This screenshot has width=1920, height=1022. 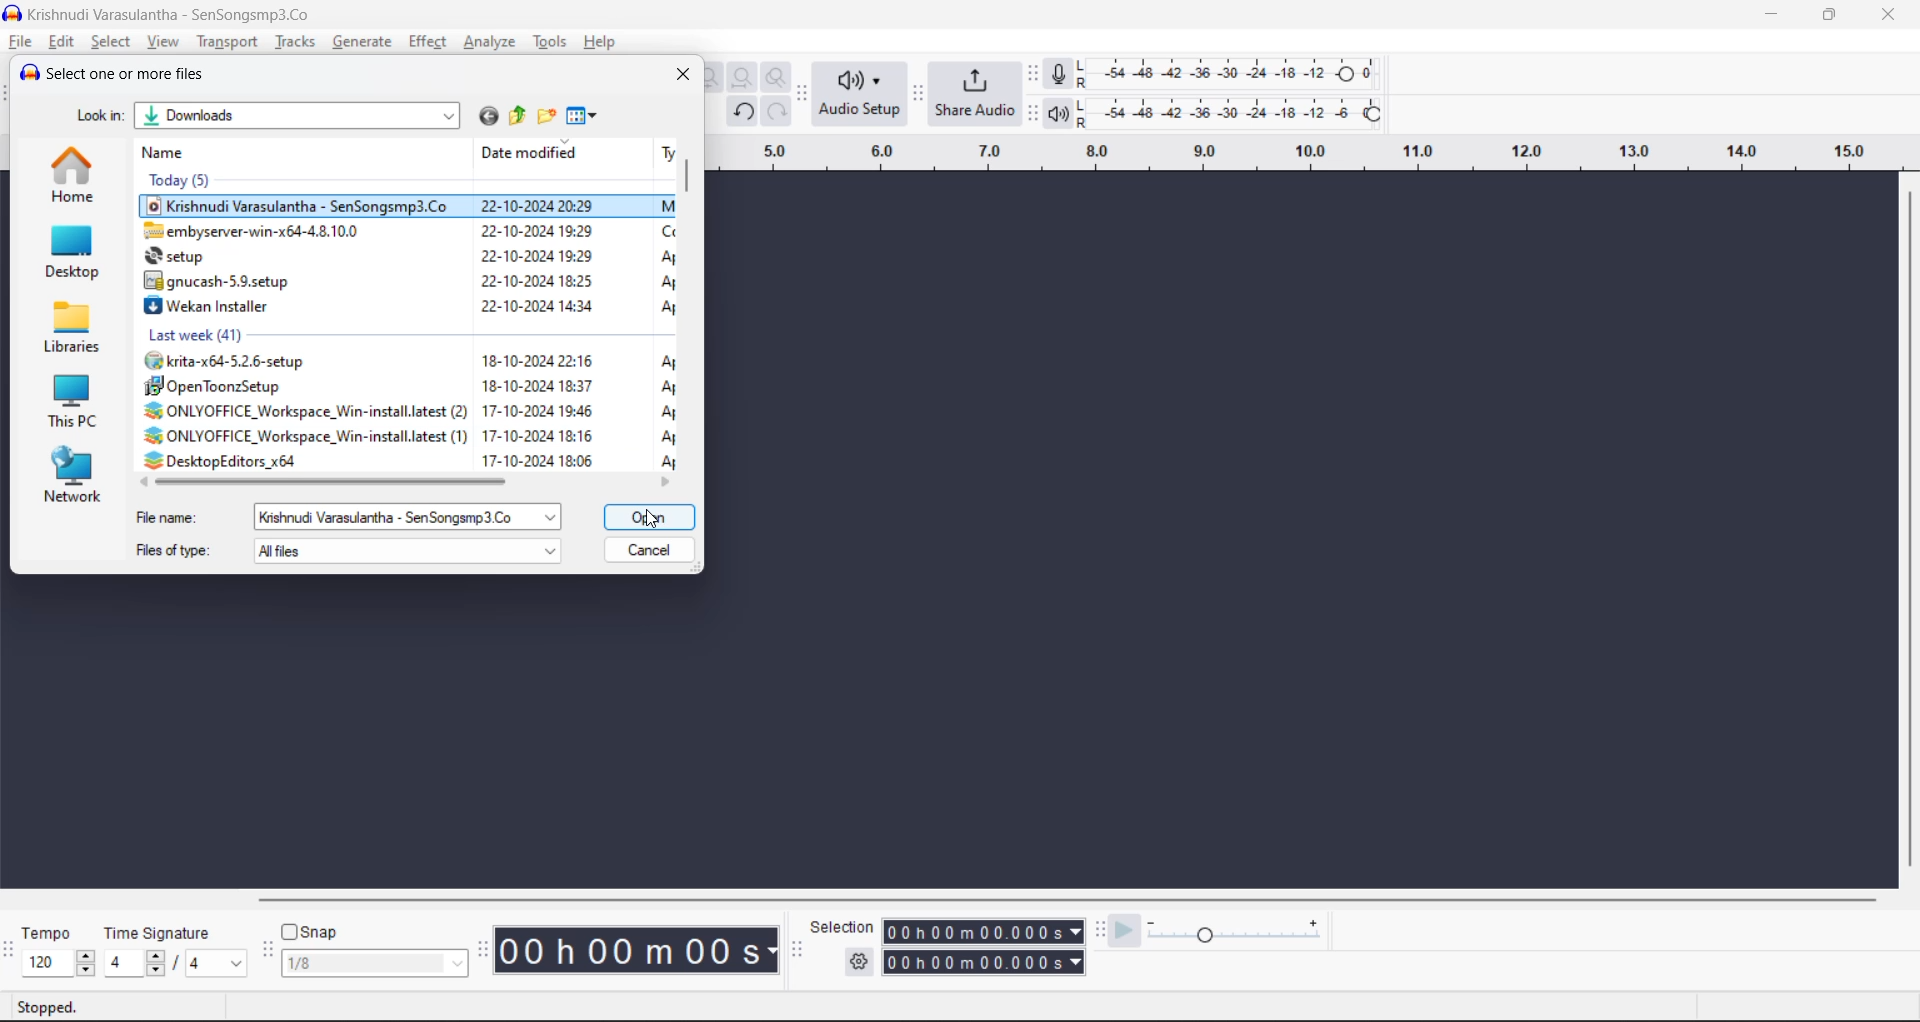 What do you see at coordinates (409, 384) in the screenshot?
I see `#5 OpenToonzSetup 18-10-2024 18:37 A` at bounding box center [409, 384].